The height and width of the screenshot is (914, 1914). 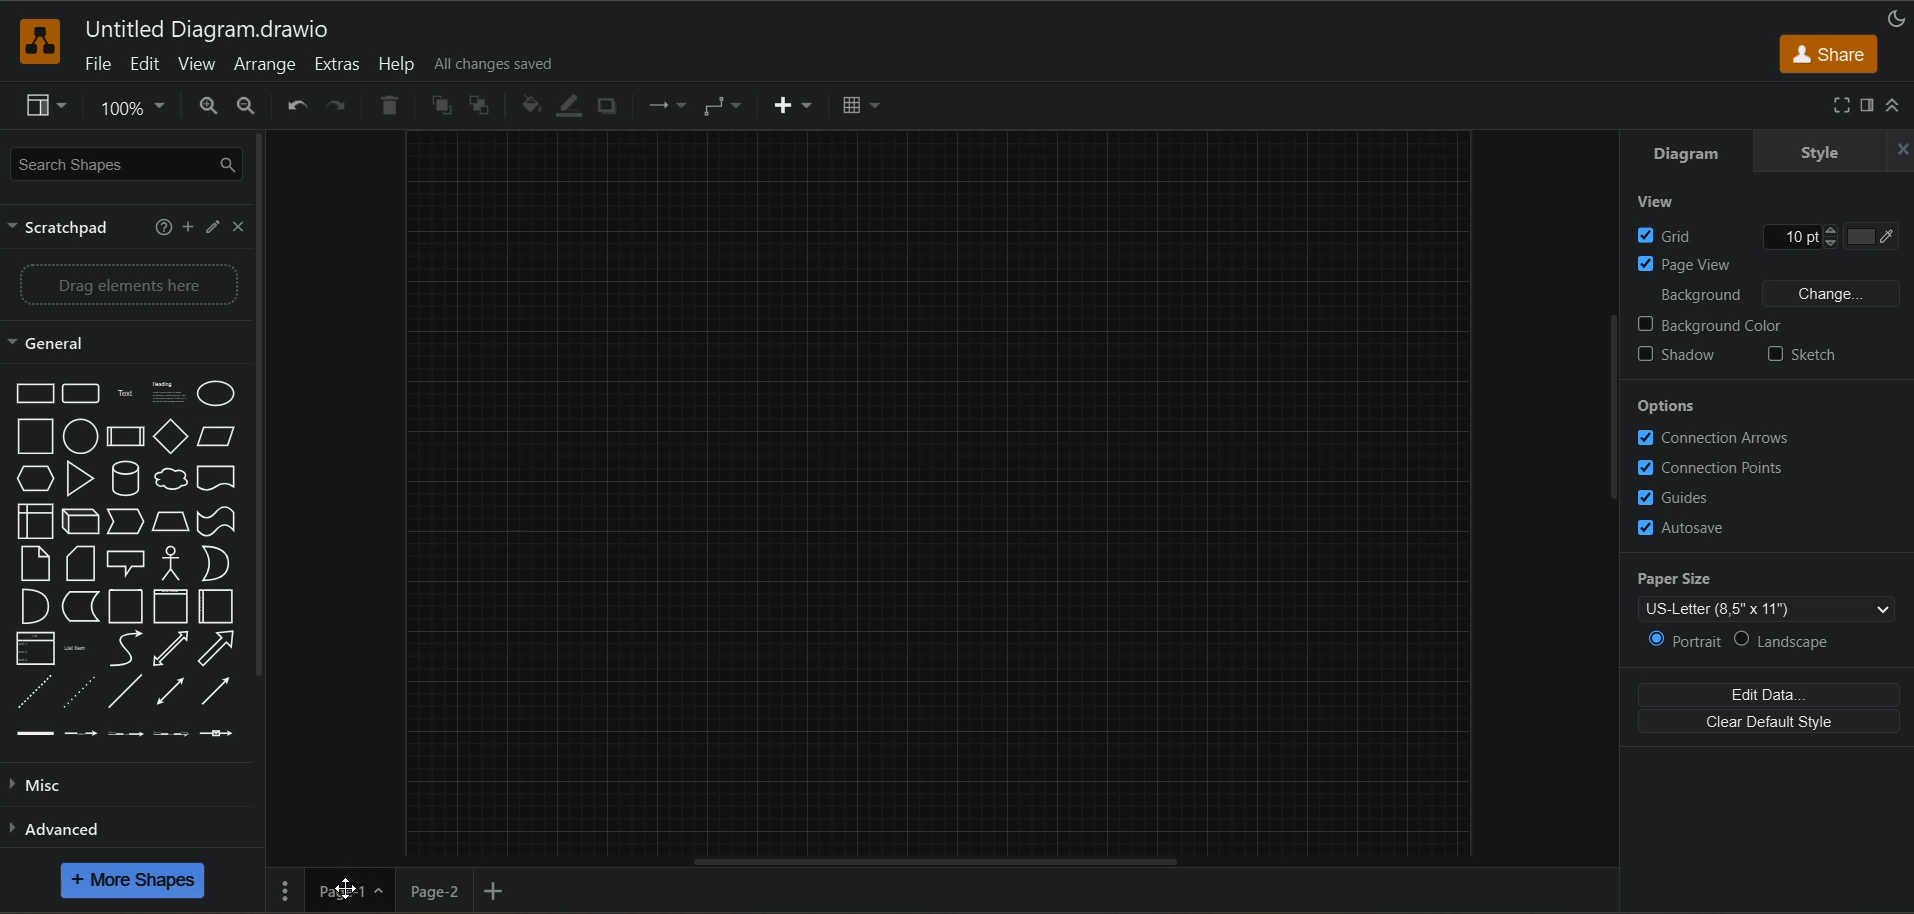 I want to click on guides, so click(x=1688, y=496).